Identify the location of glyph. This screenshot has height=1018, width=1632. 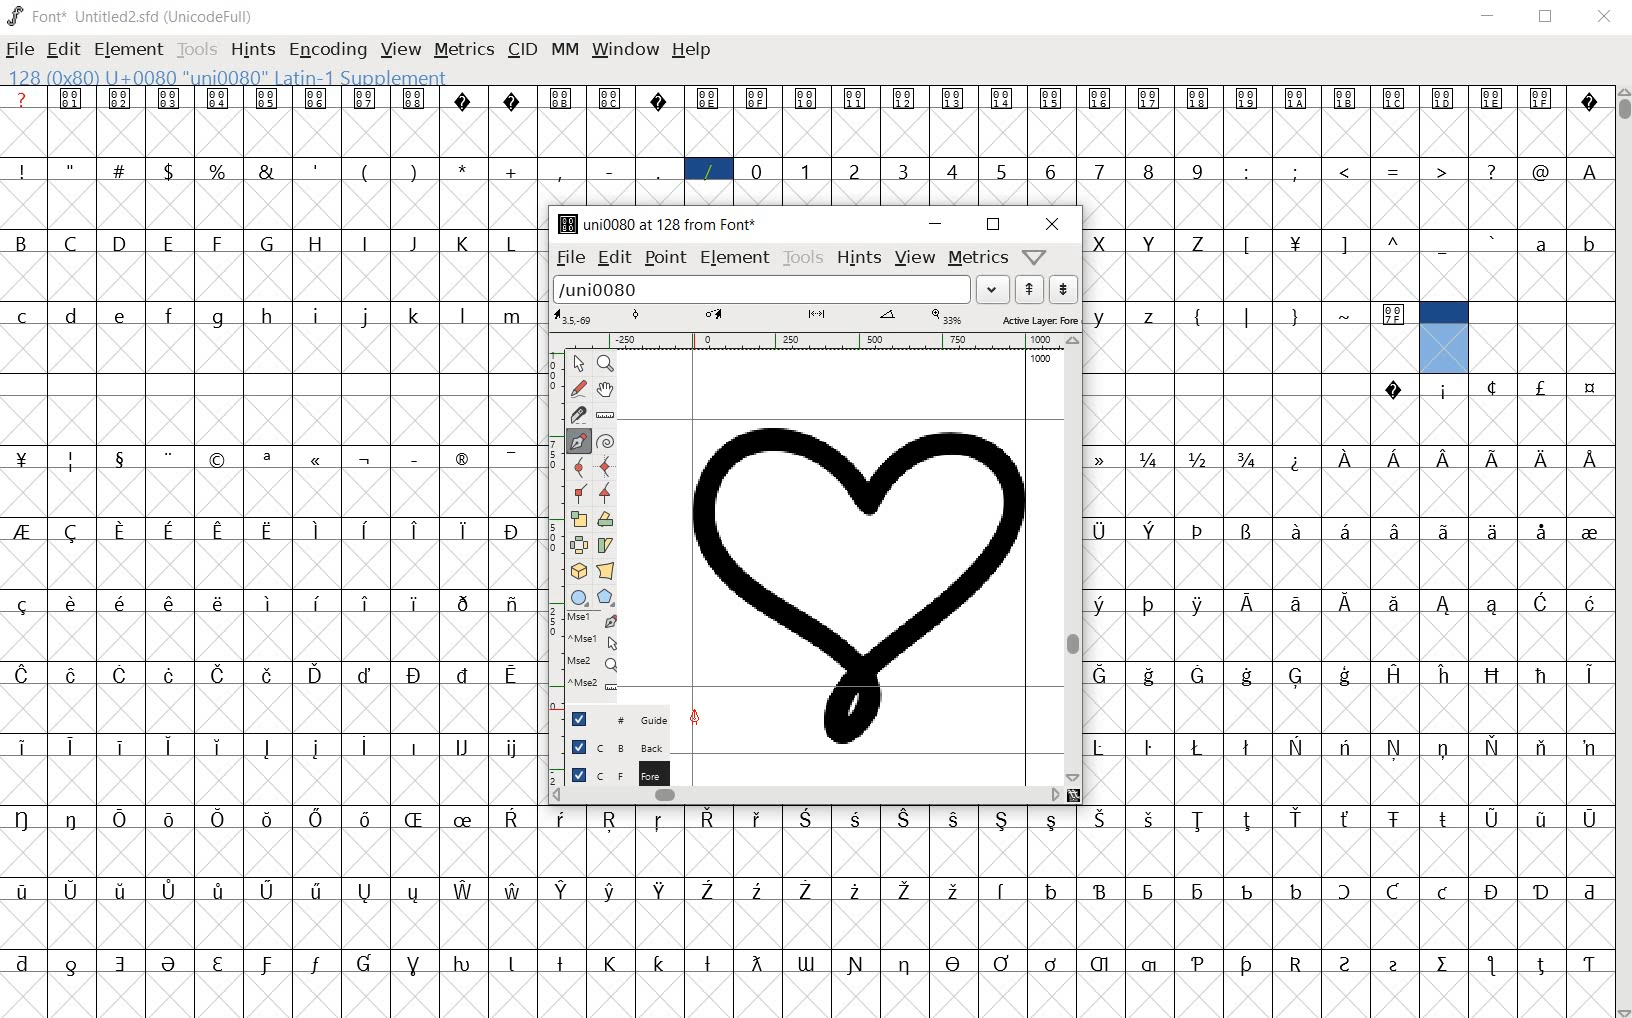
(806, 99).